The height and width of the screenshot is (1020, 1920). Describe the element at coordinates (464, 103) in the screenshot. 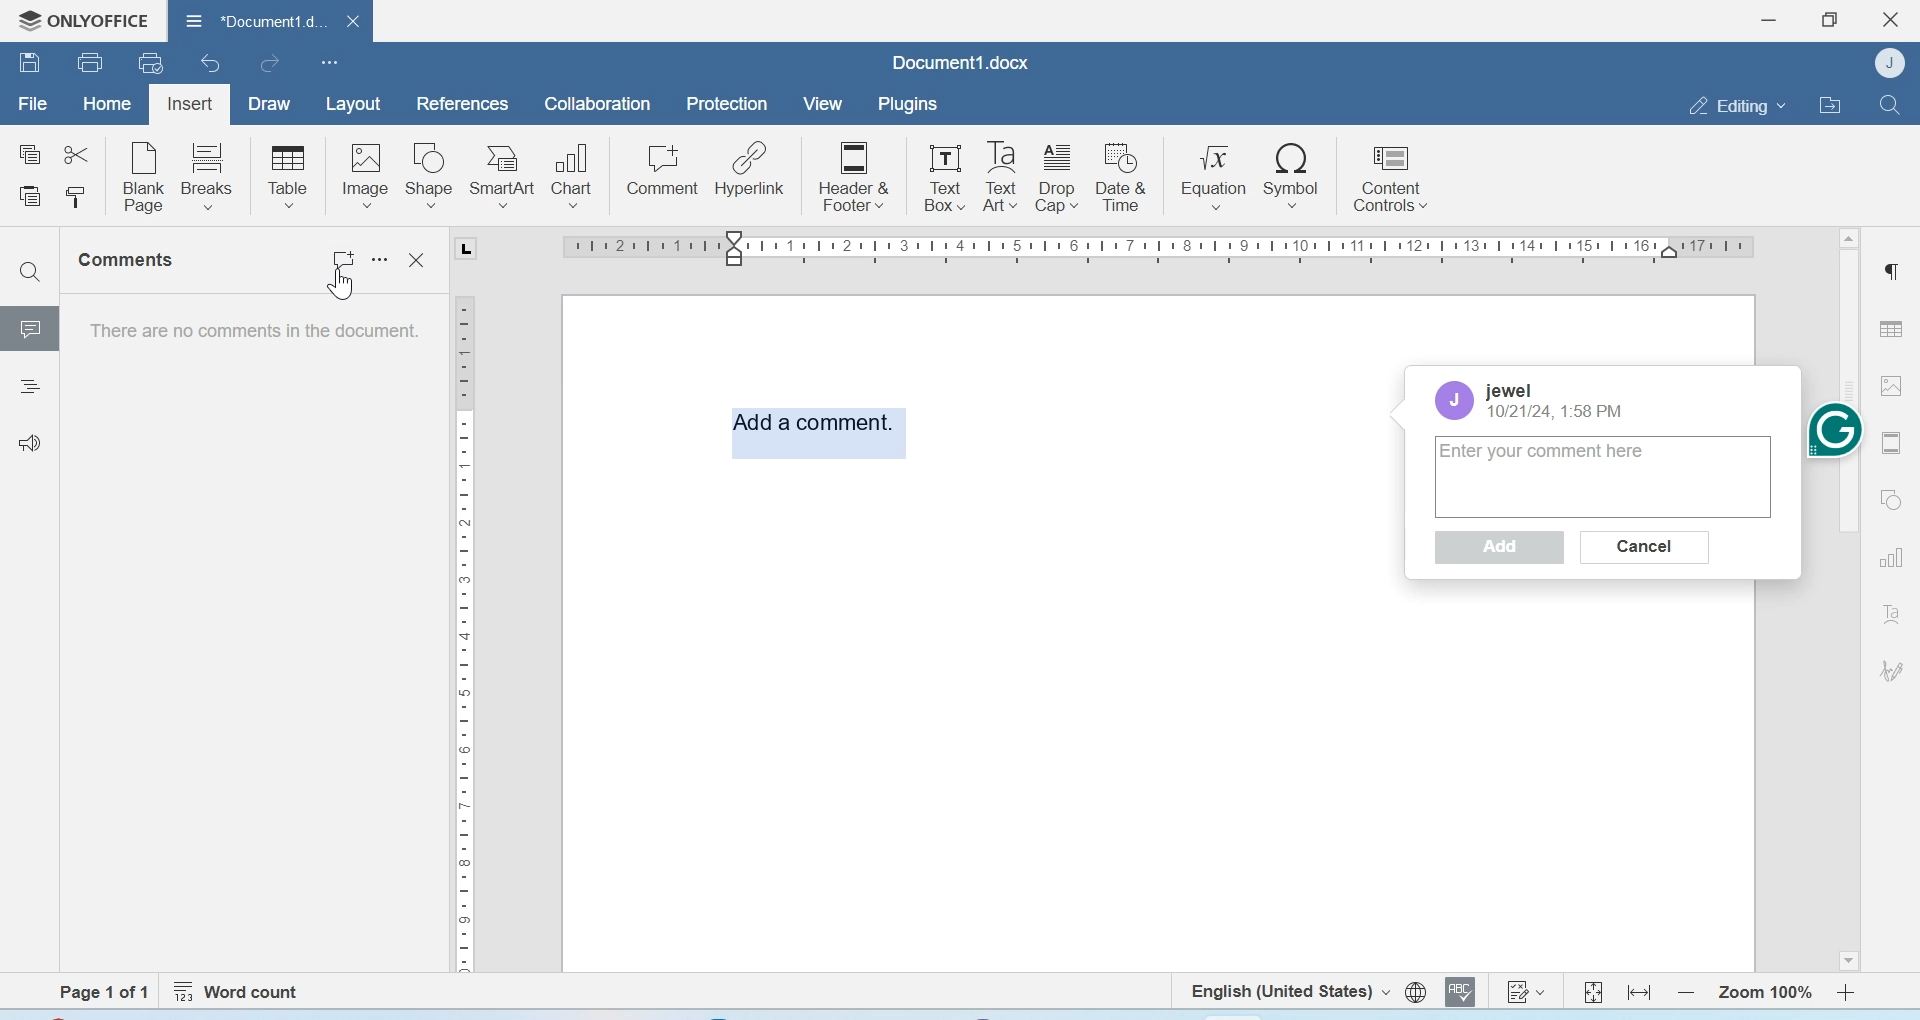

I see `References` at that location.